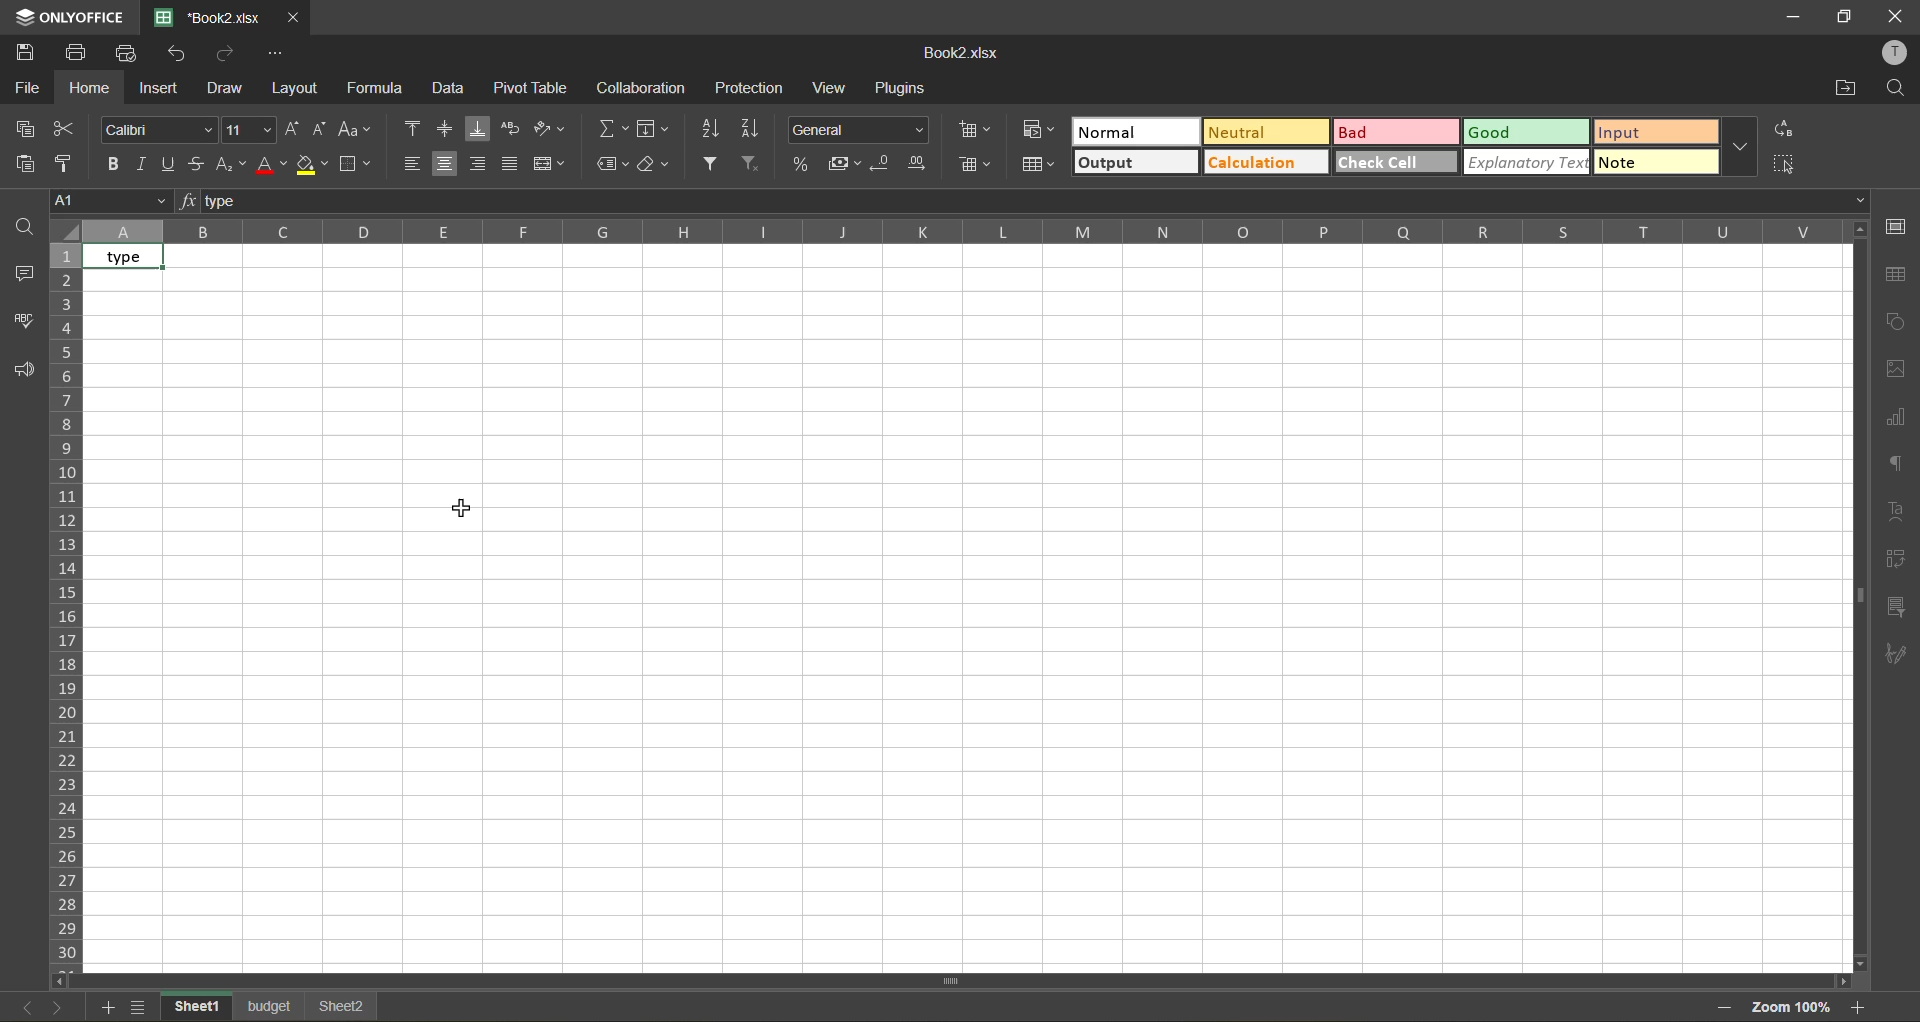 This screenshot has width=1920, height=1022. I want to click on print, so click(83, 53).